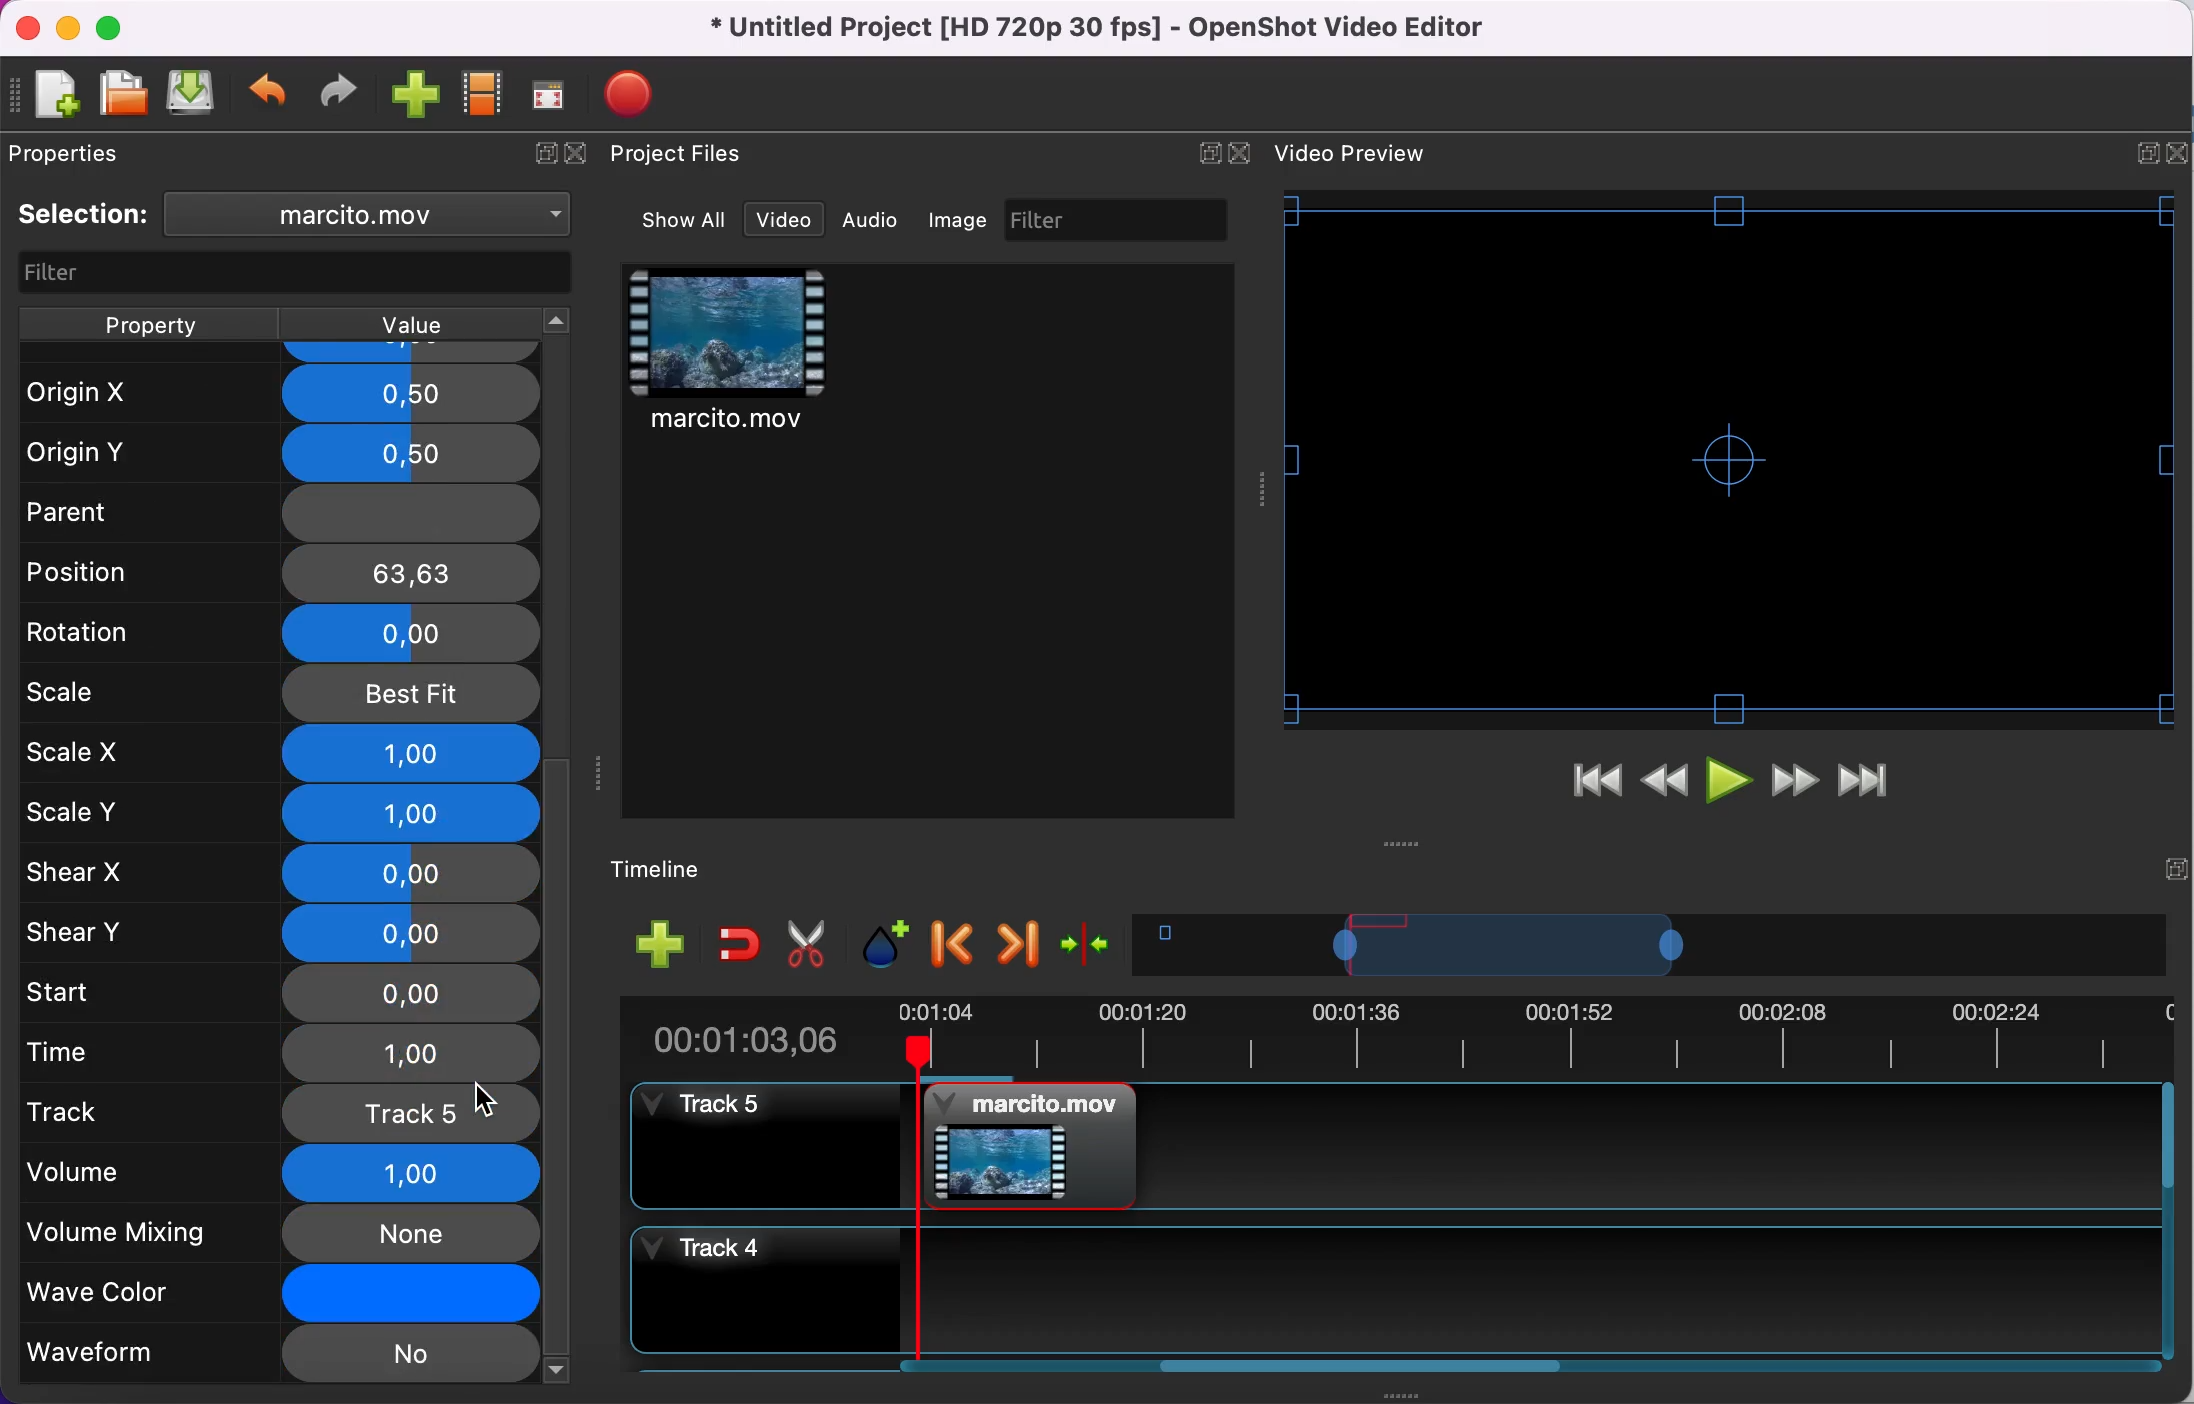 The width and height of the screenshot is (2194, 1404). I want to click on maximize, so click(115, 27).